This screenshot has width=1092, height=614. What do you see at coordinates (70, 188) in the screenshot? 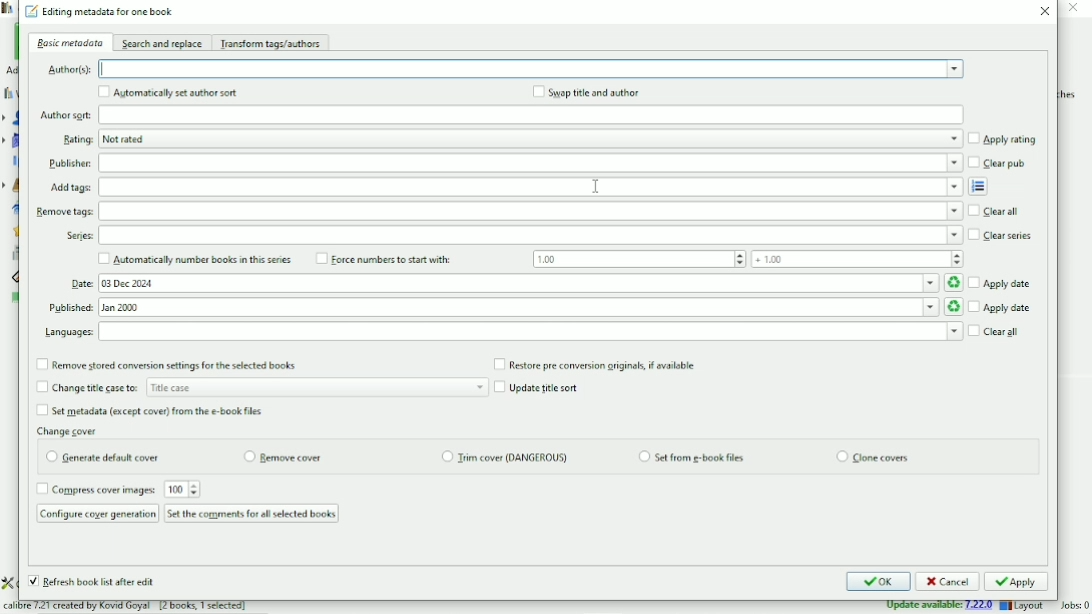
I see `Add tags` at bounding box center [70, 188].